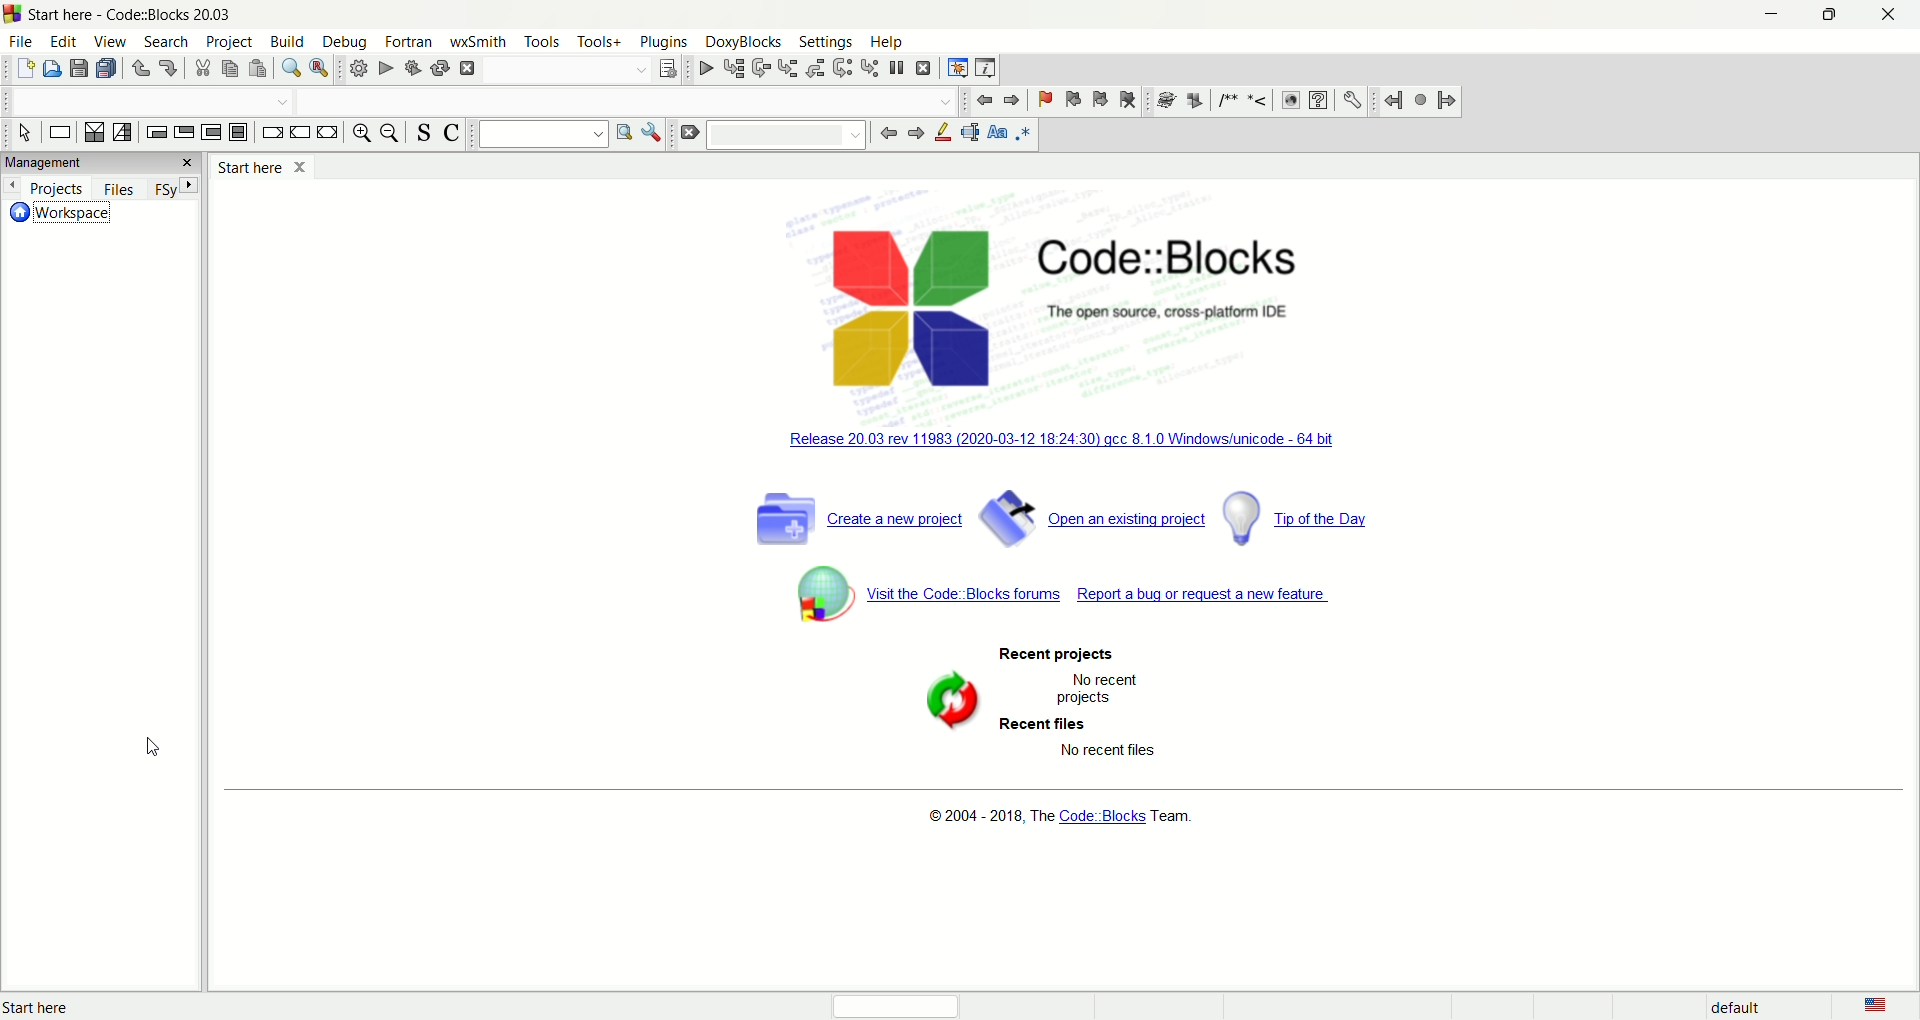 This screenshot has height=1020, width=1920. Describe the element at coordinates (896, 306) in the screenshot. I see `logo` at that location.